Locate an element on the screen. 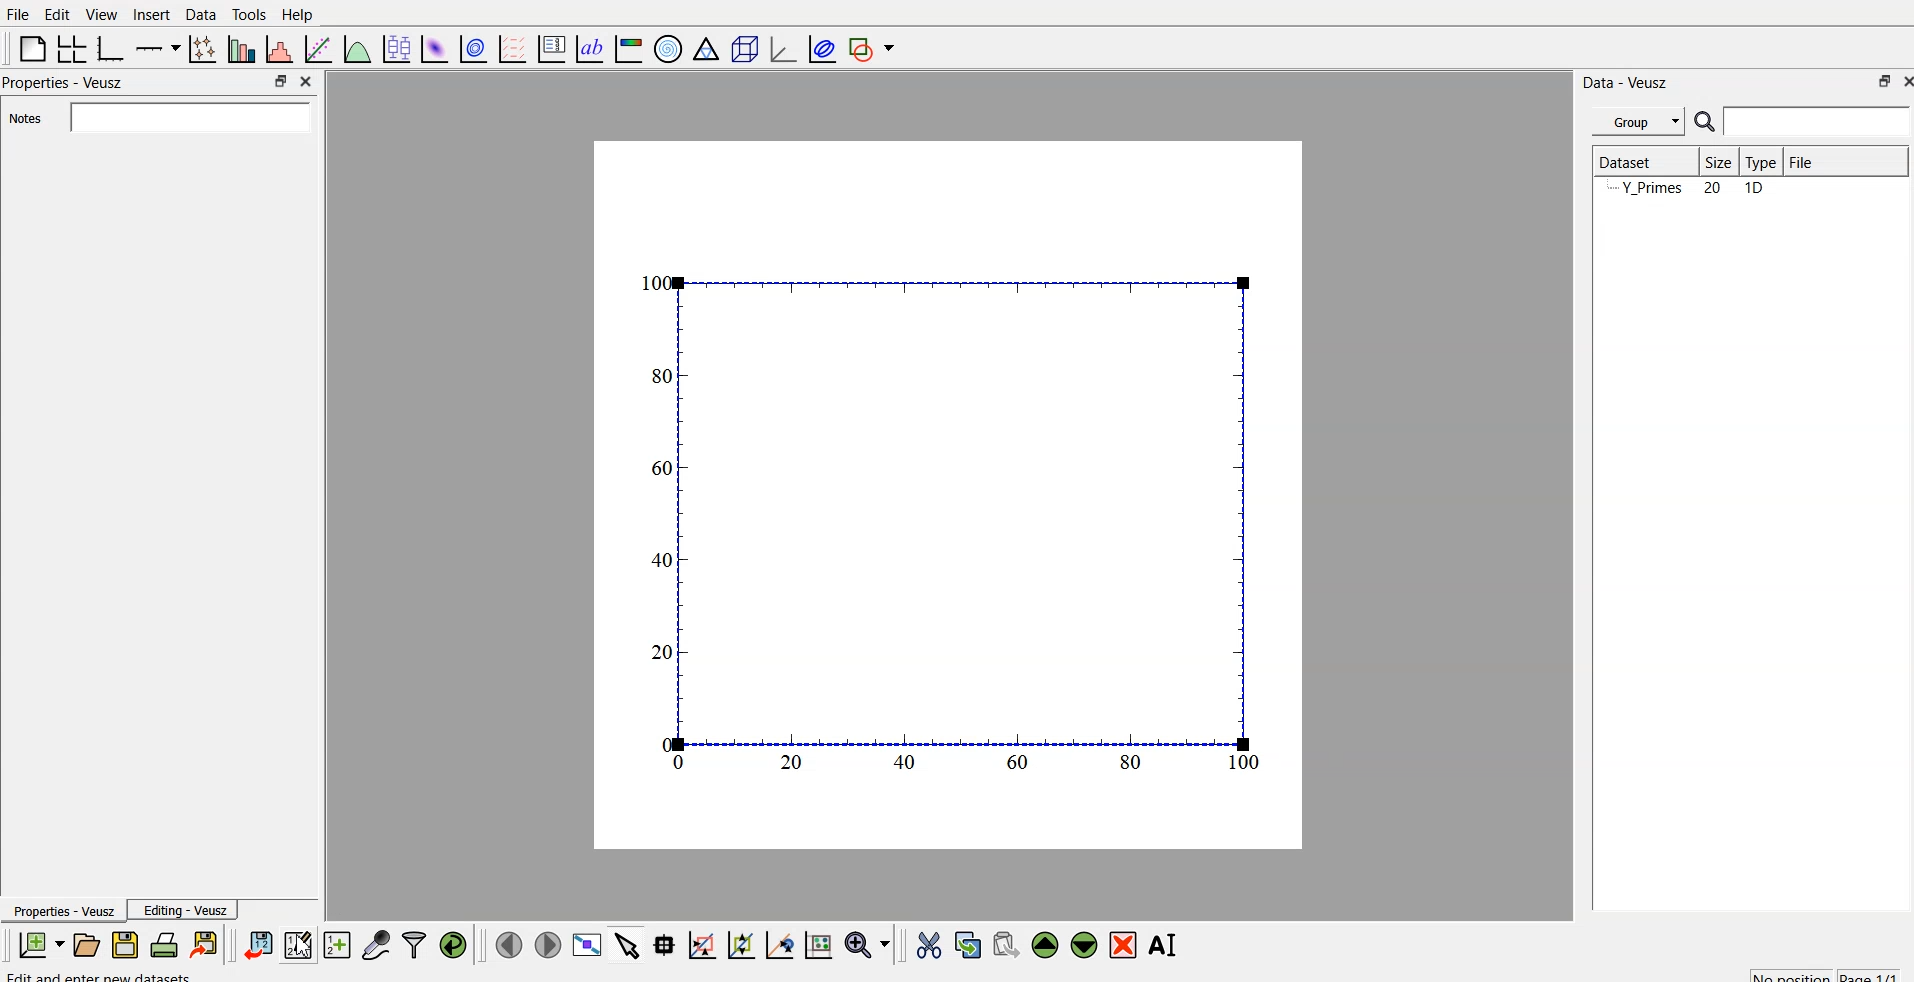  | Dataset is located at coordinates (1625, 160).